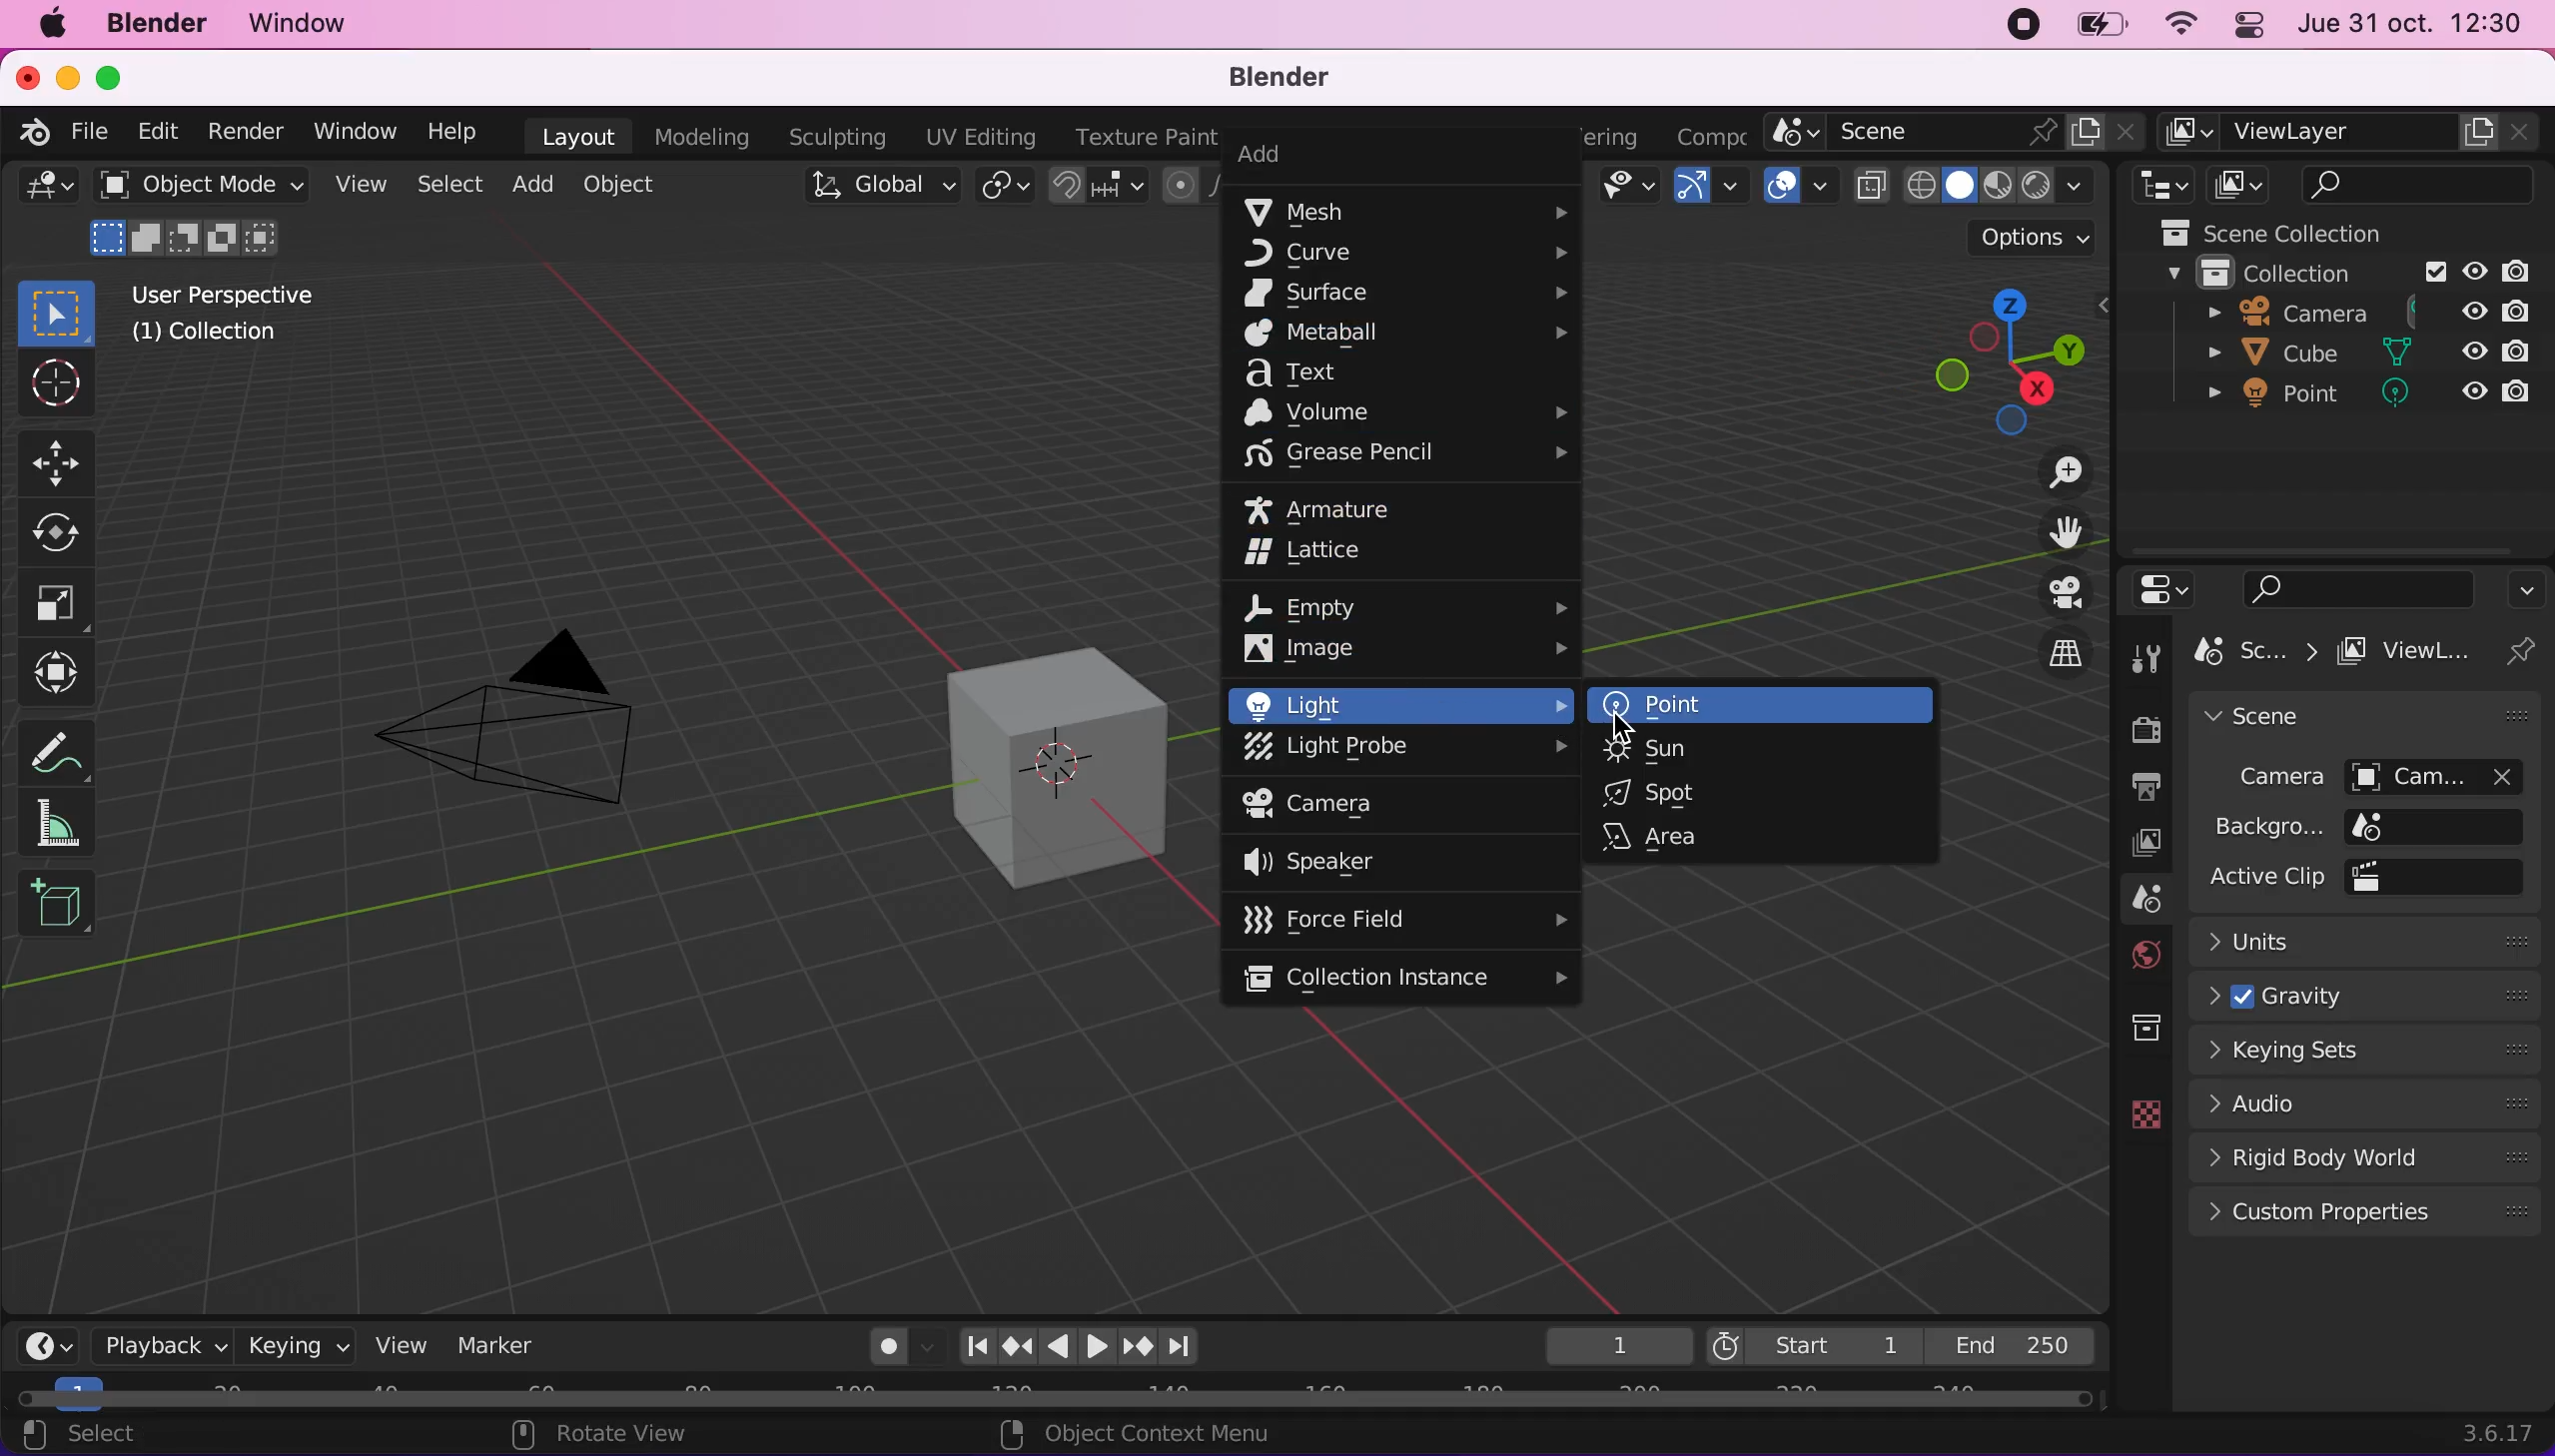 The image size is (2555, 1456). I want to click on empty, so click(1411, 605).